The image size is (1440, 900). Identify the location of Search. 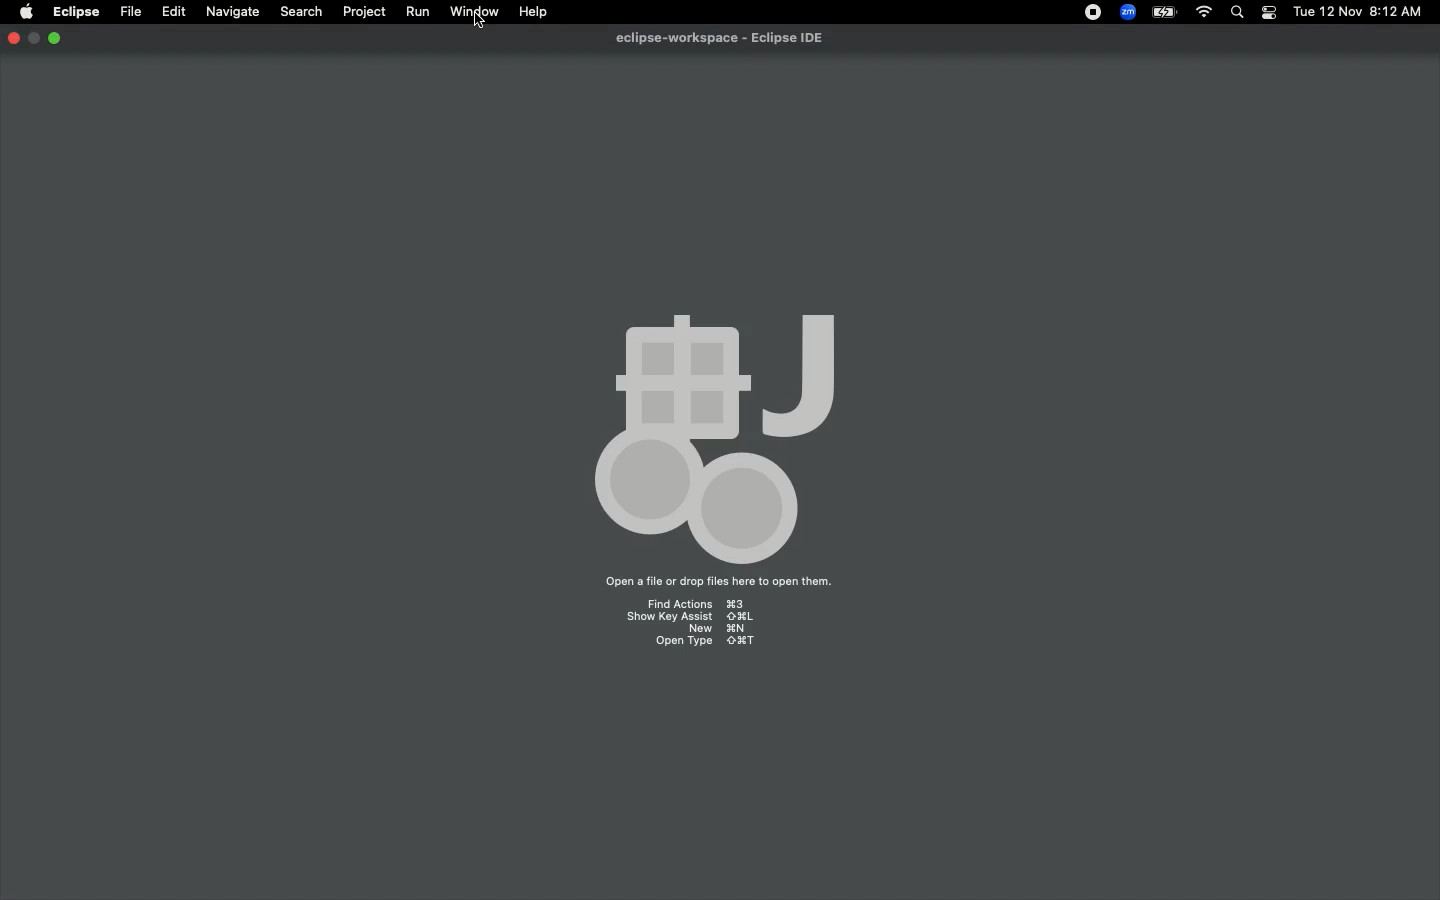
(300, 10).